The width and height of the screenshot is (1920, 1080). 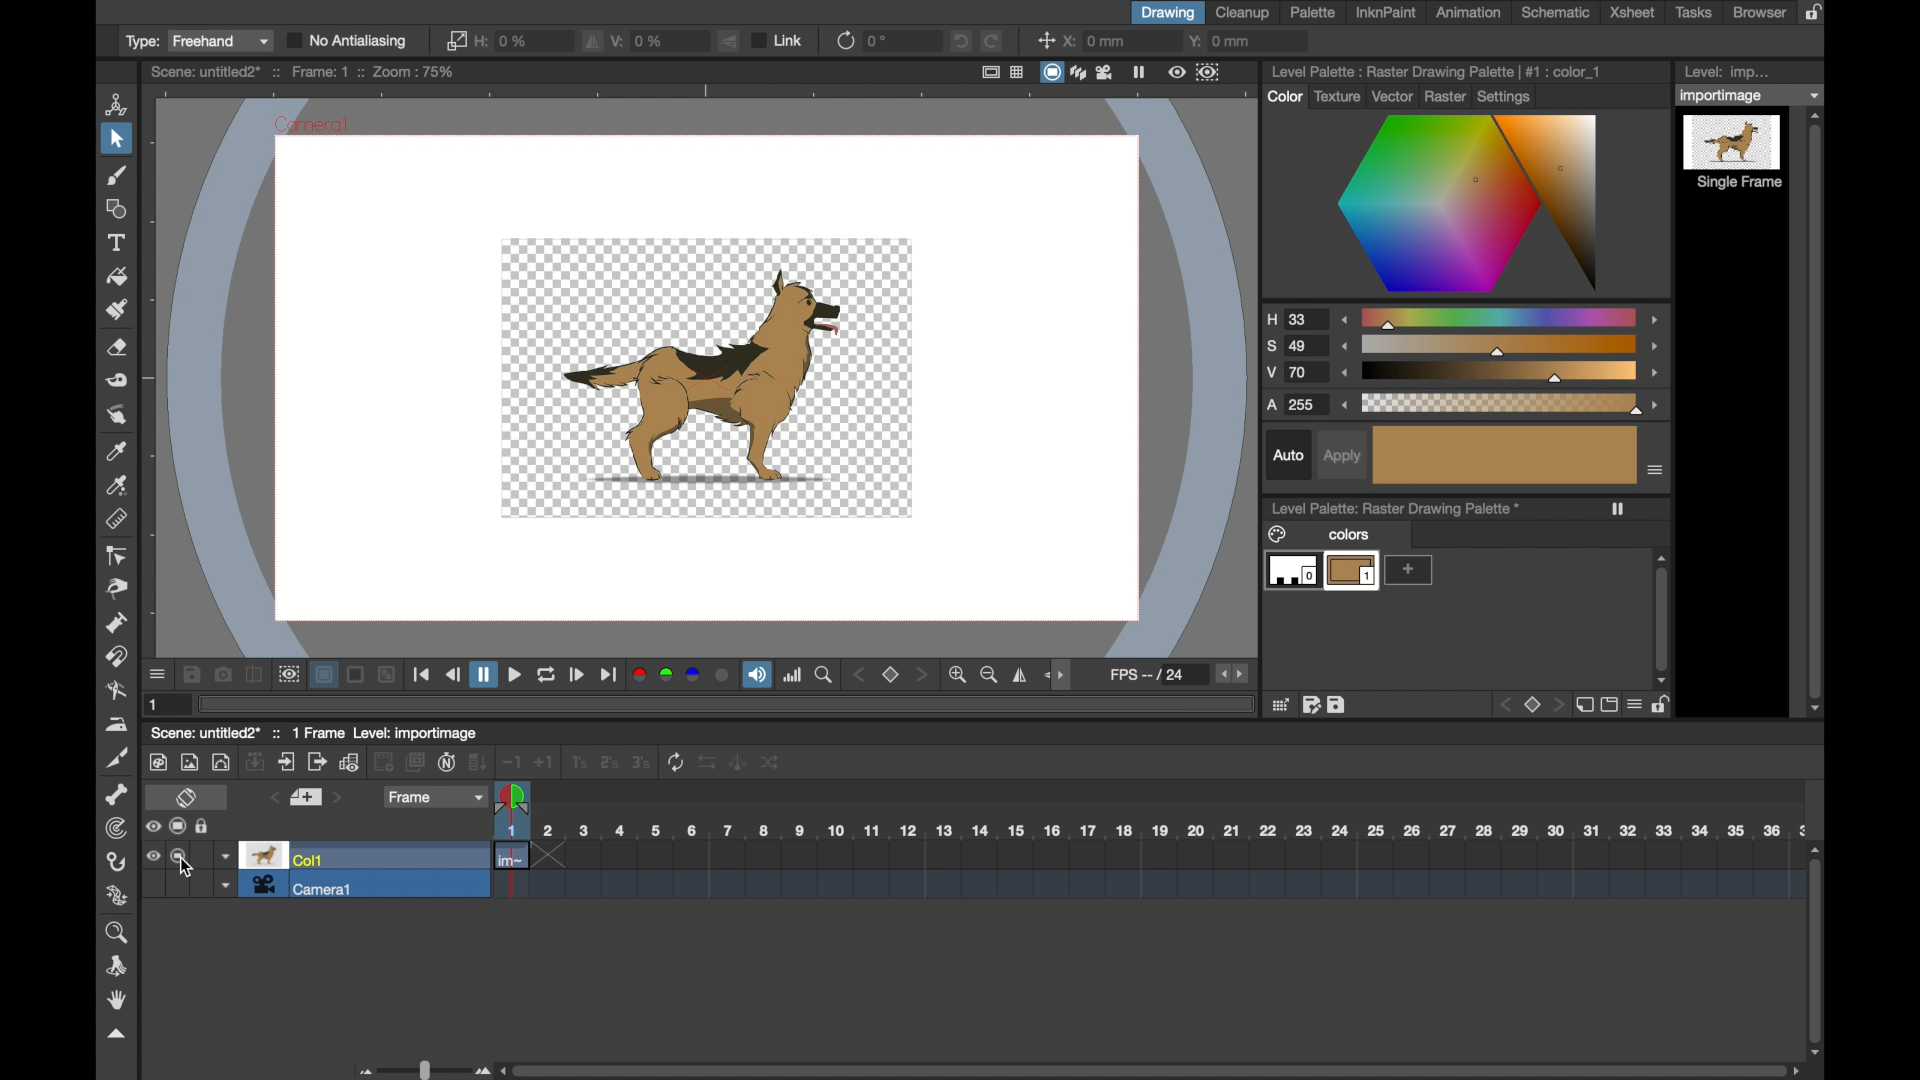 I want to click on front, so click(x=1557, y=704).